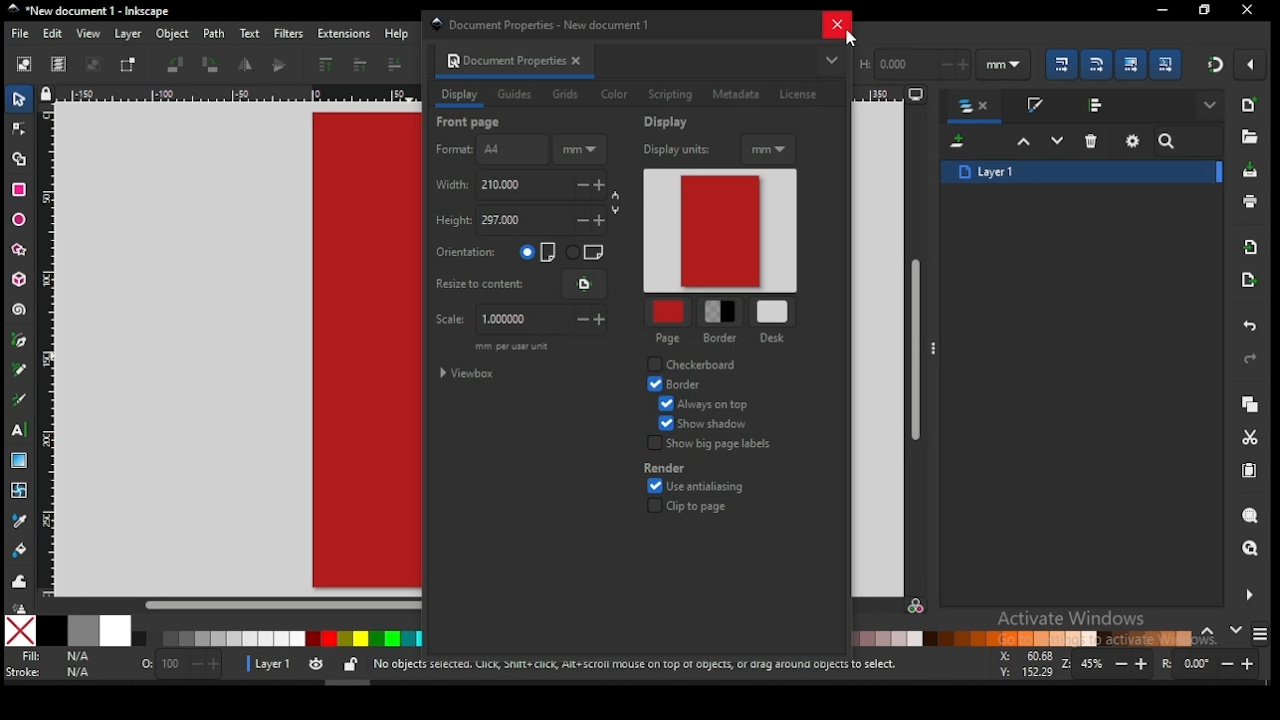 The image size is (1280, 720). Describe the element at coordinates (246, 65) in the screenshot. I see `object flip horizontal` at that location.